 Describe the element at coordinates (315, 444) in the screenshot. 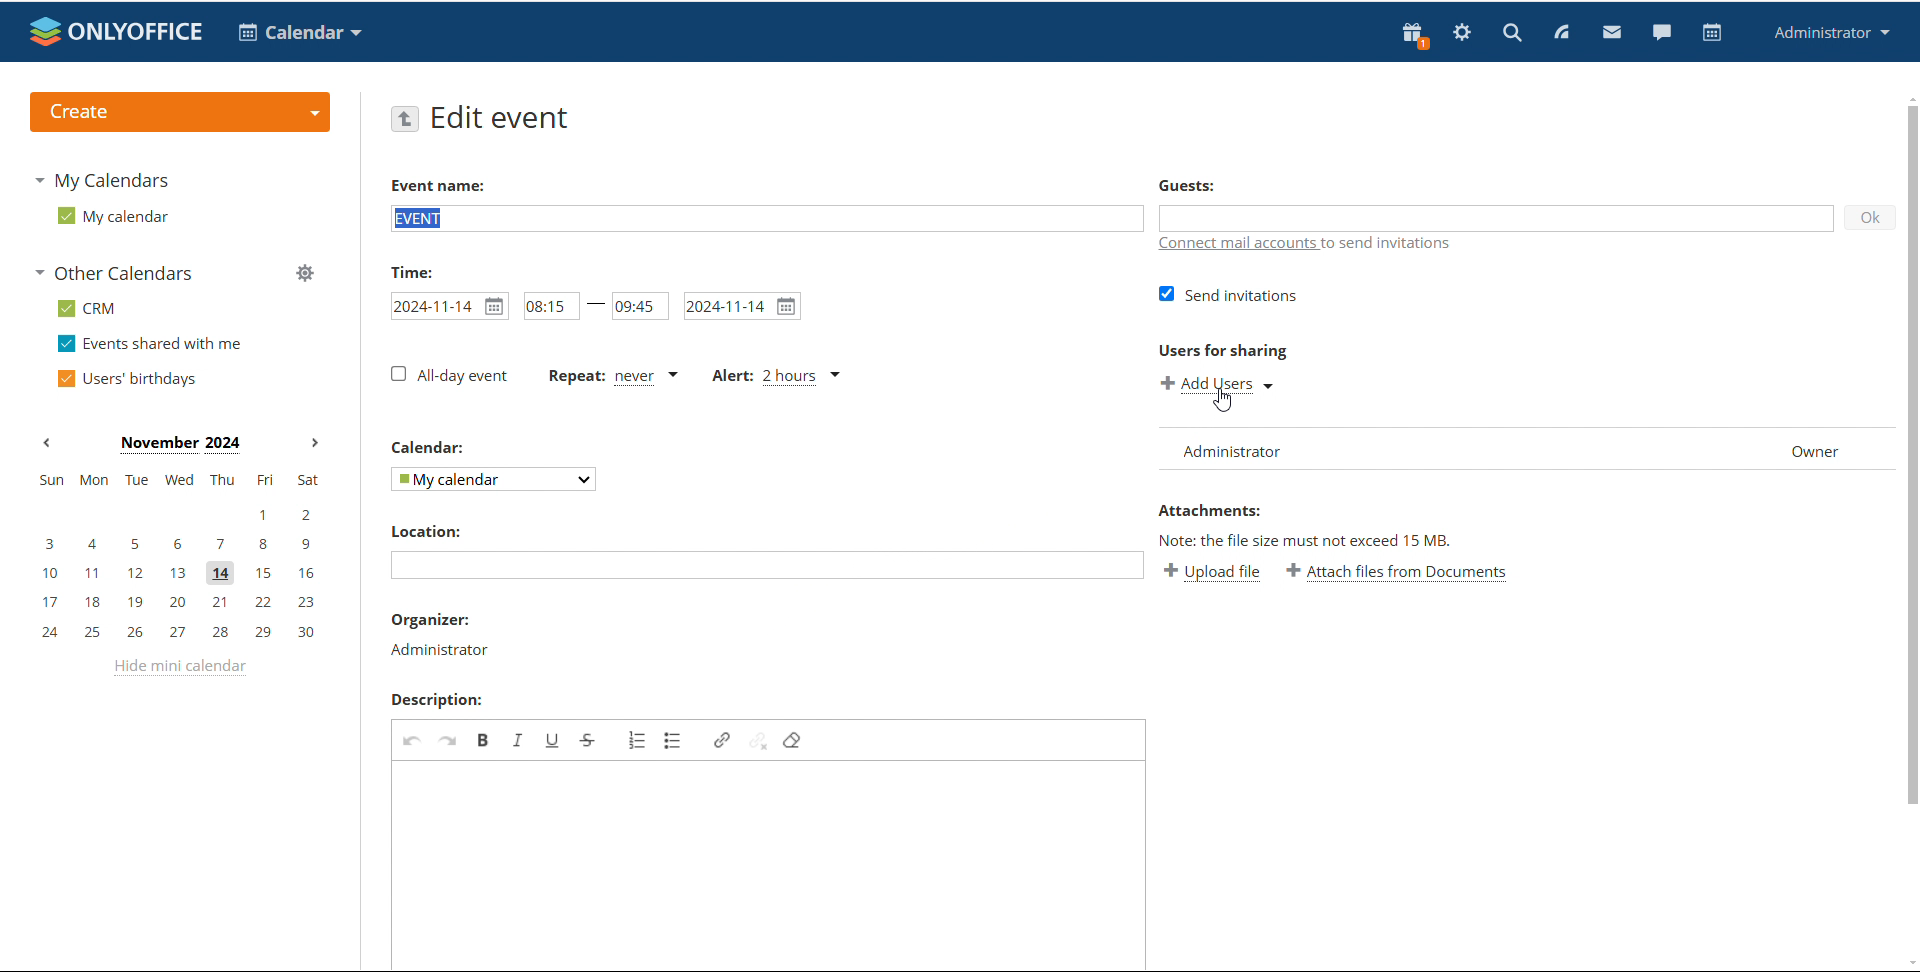

I see `next month` at that location.